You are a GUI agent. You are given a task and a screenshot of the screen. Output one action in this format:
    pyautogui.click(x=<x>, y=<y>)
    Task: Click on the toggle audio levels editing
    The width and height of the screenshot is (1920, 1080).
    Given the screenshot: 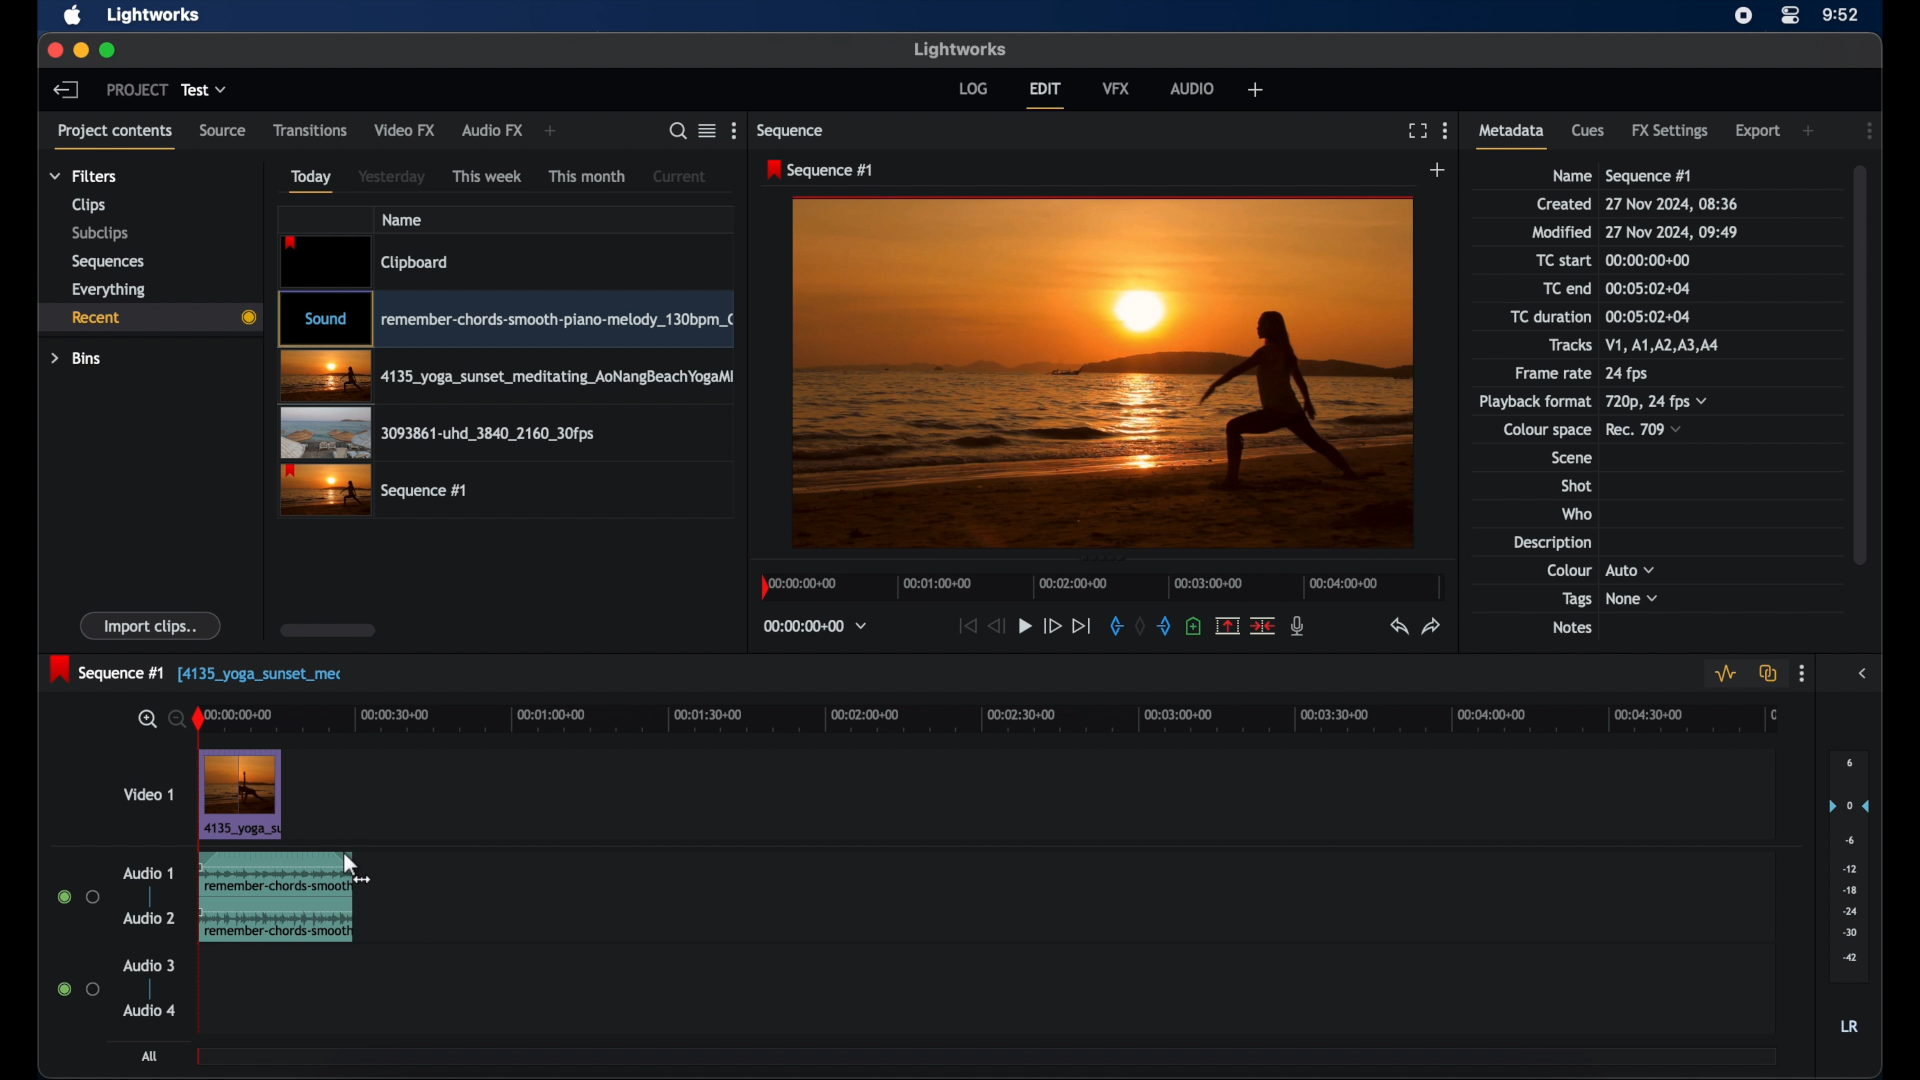 What is the action you would take?
    pyautogui.click(x=1724, y=674)
    